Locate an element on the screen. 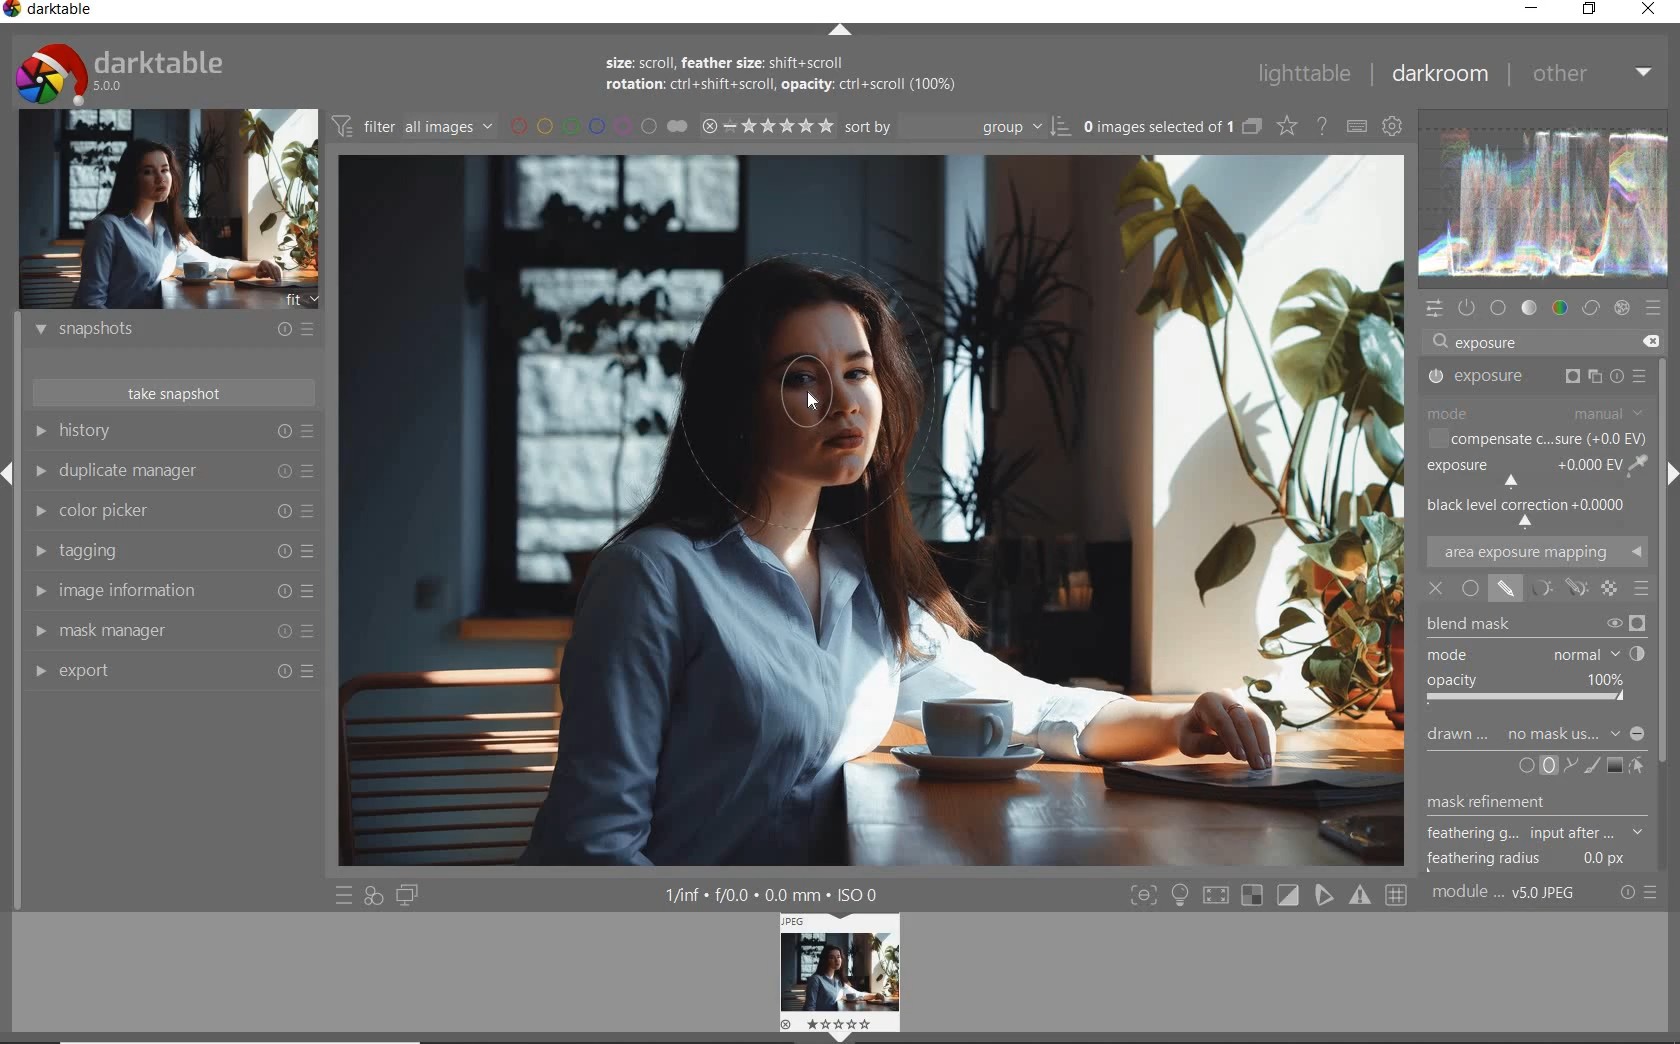  image preview is located at coordinates (836, 977).